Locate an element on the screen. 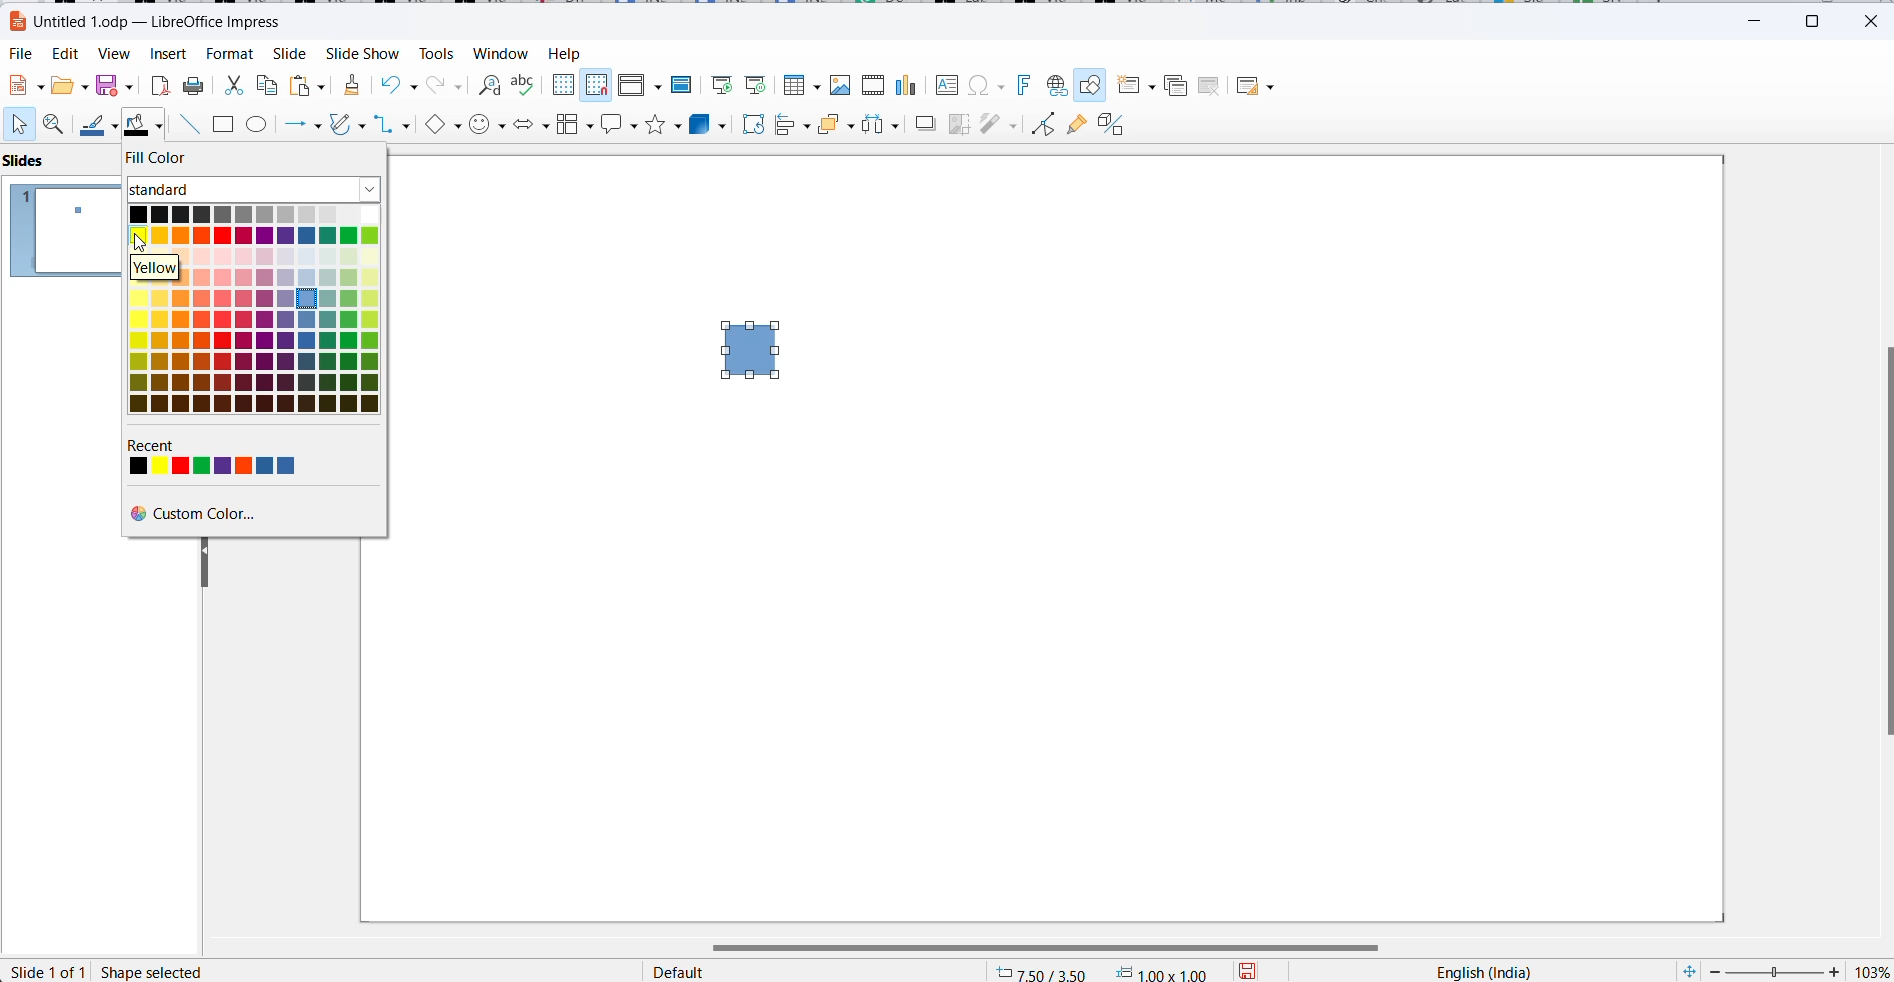 The image size is (1894, 982). page style is located at coordinates (807, 970).